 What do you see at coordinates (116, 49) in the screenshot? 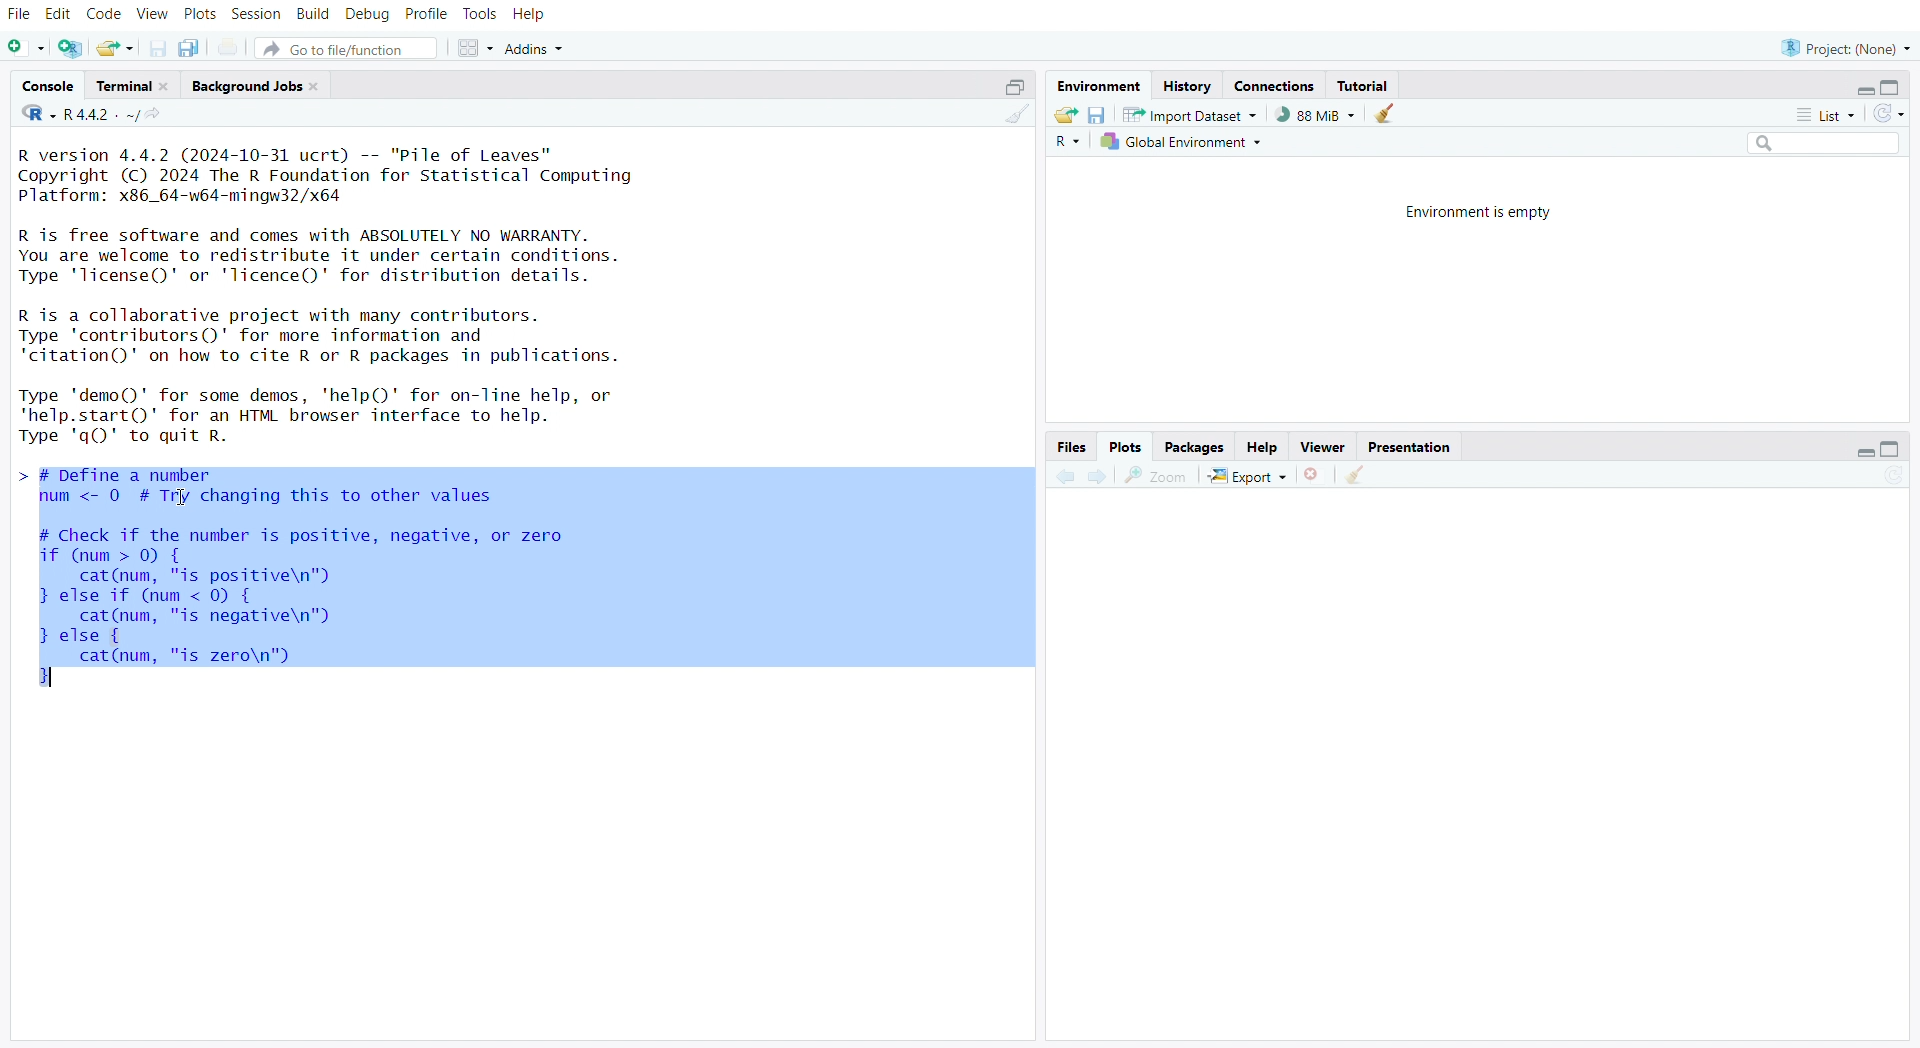
I see `open an existing file` at bounding box center [116, 49].